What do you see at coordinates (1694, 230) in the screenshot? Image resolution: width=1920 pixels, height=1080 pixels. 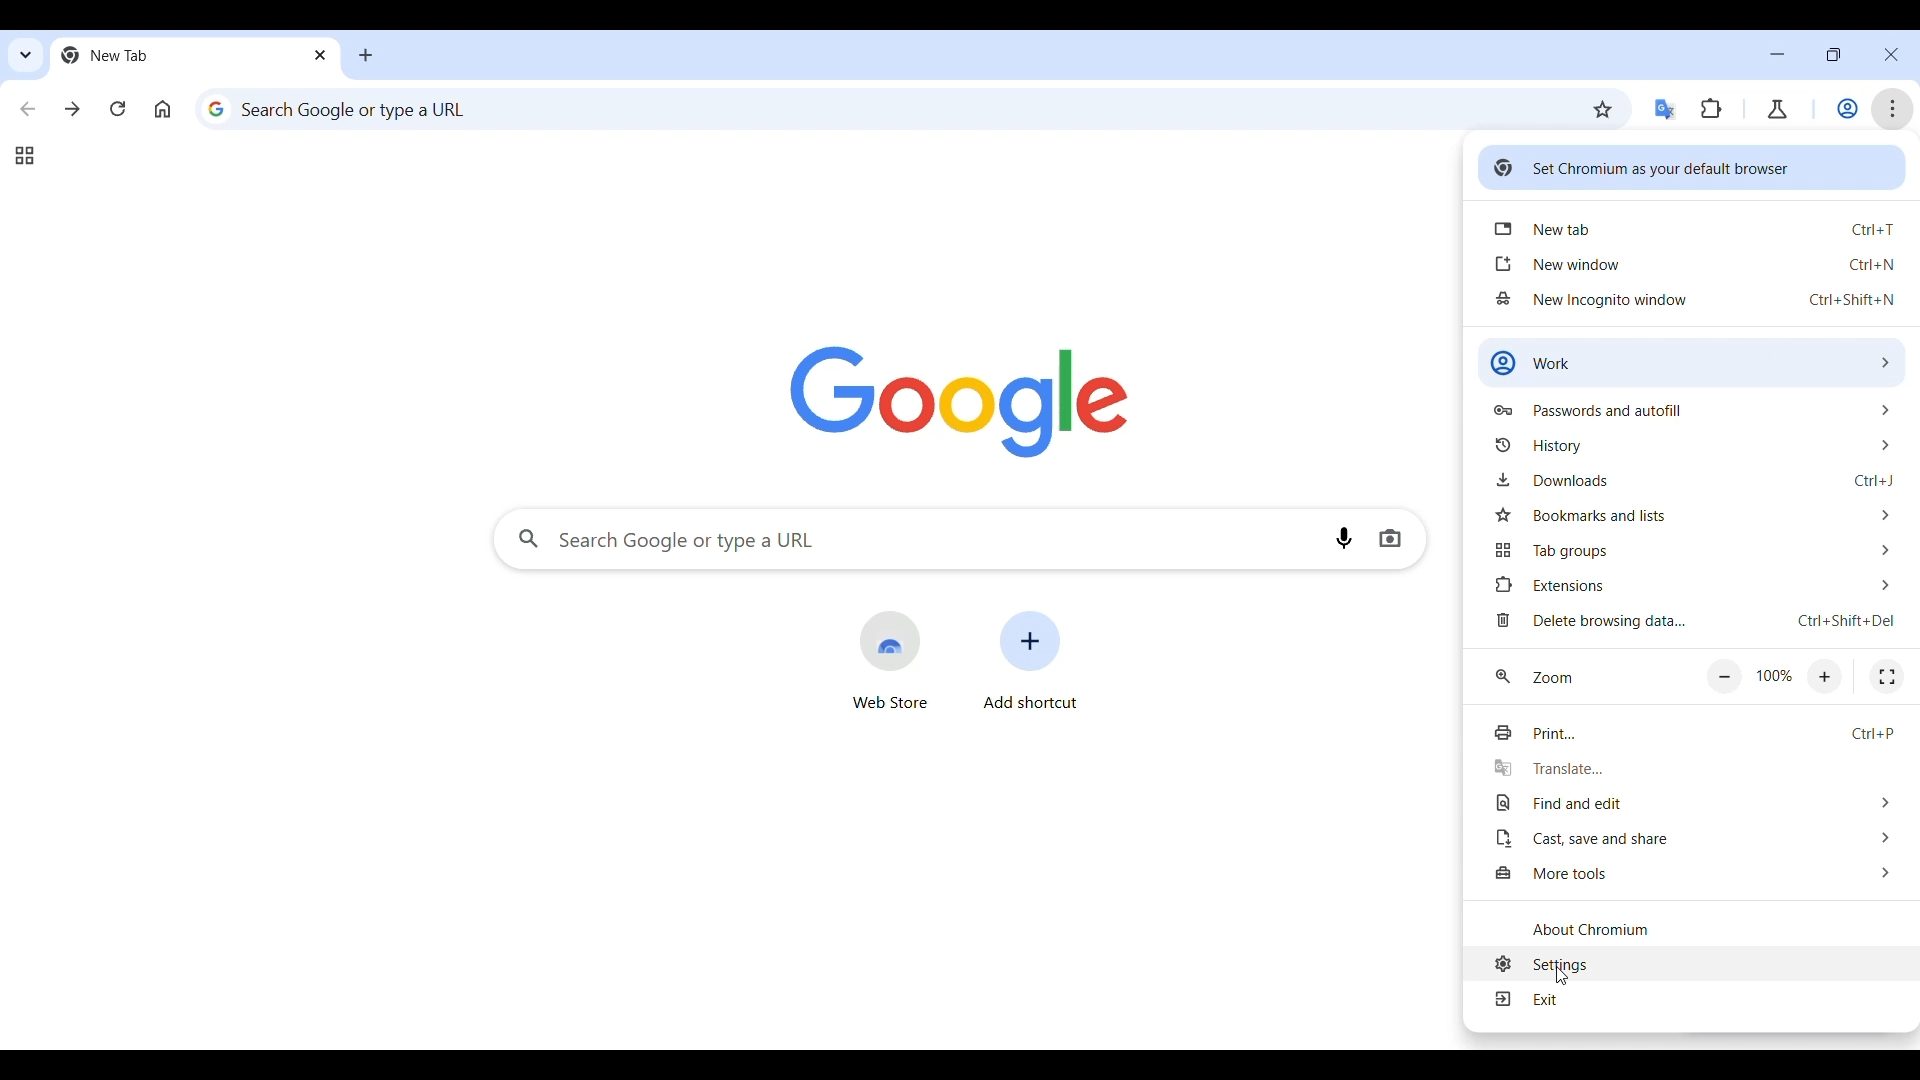 I see `new tab` at bounding box center [1694, 230].